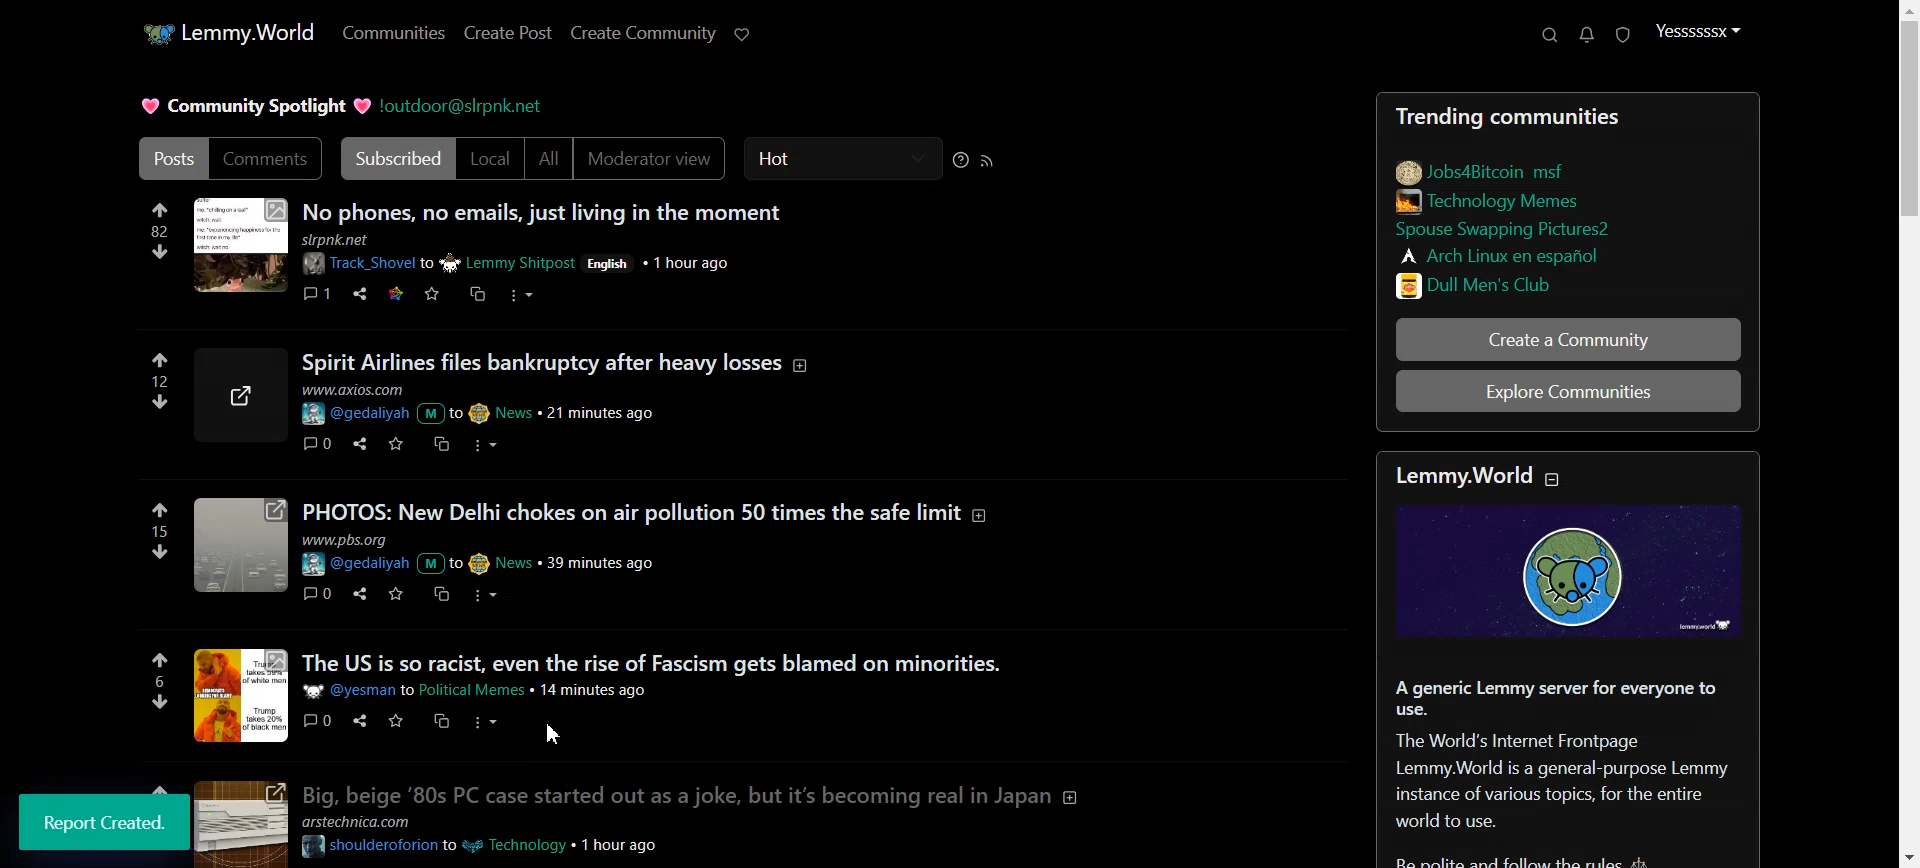  I want to click on post, so click(694, 793).